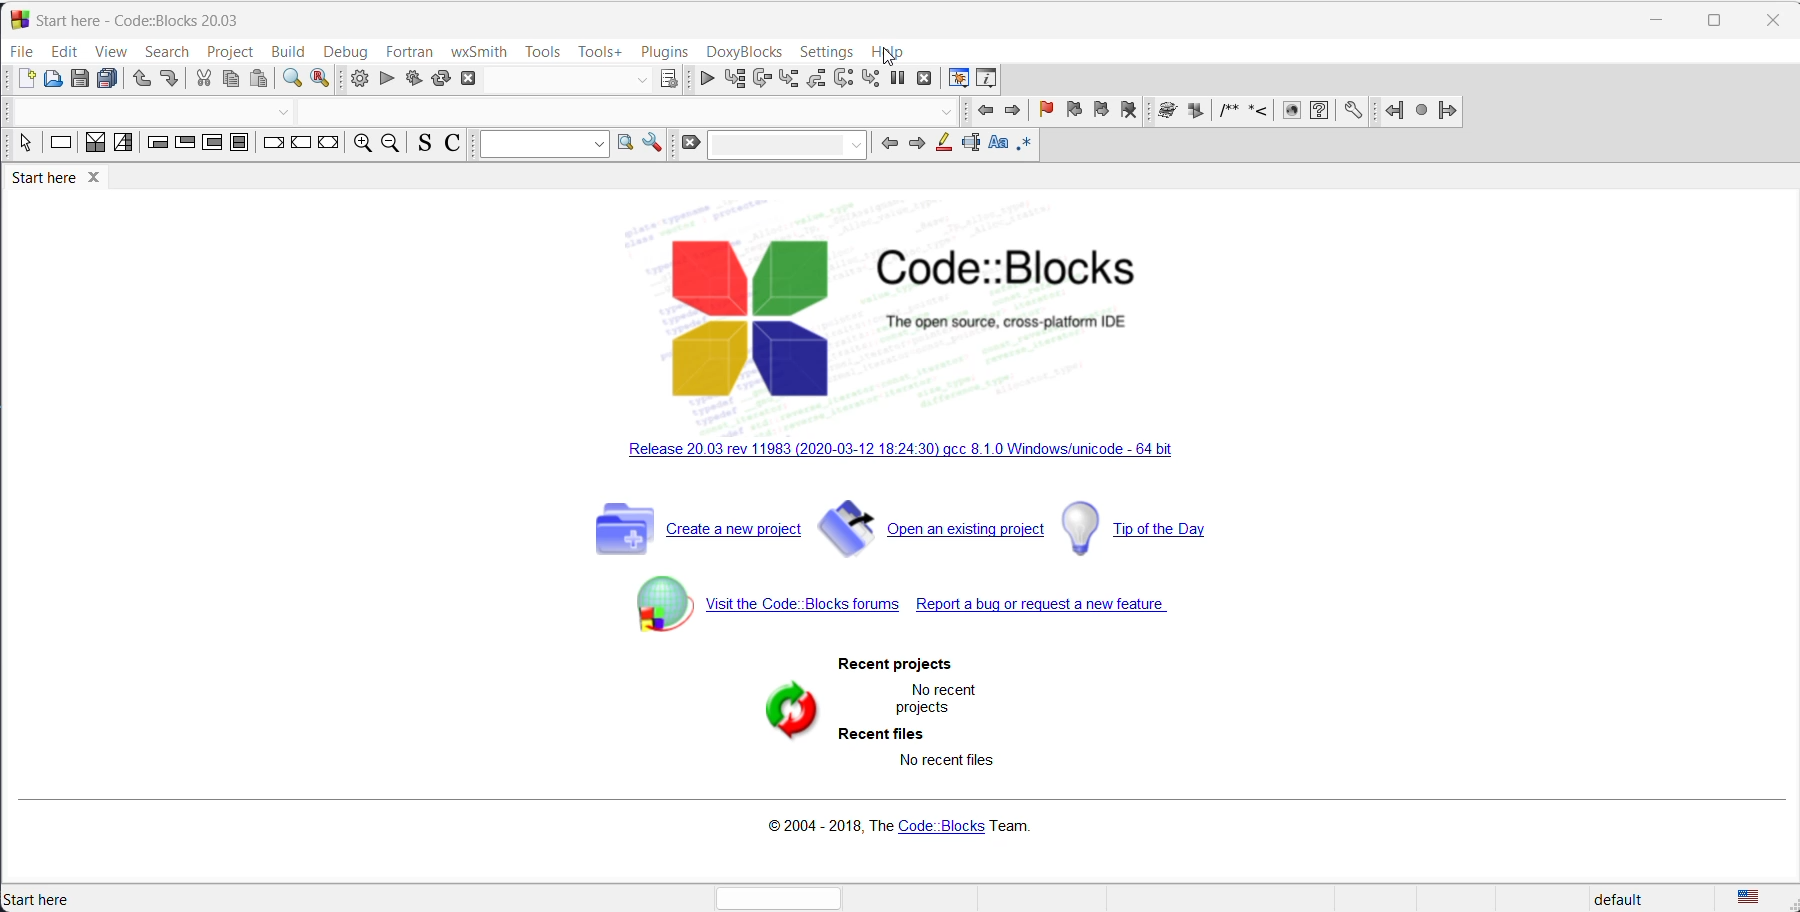 The height and width of the screenshot is (912, 1800). What do you see at coordinates (263, 79) in the screenshot?
I see `paste` at bounding box center [263, 79].